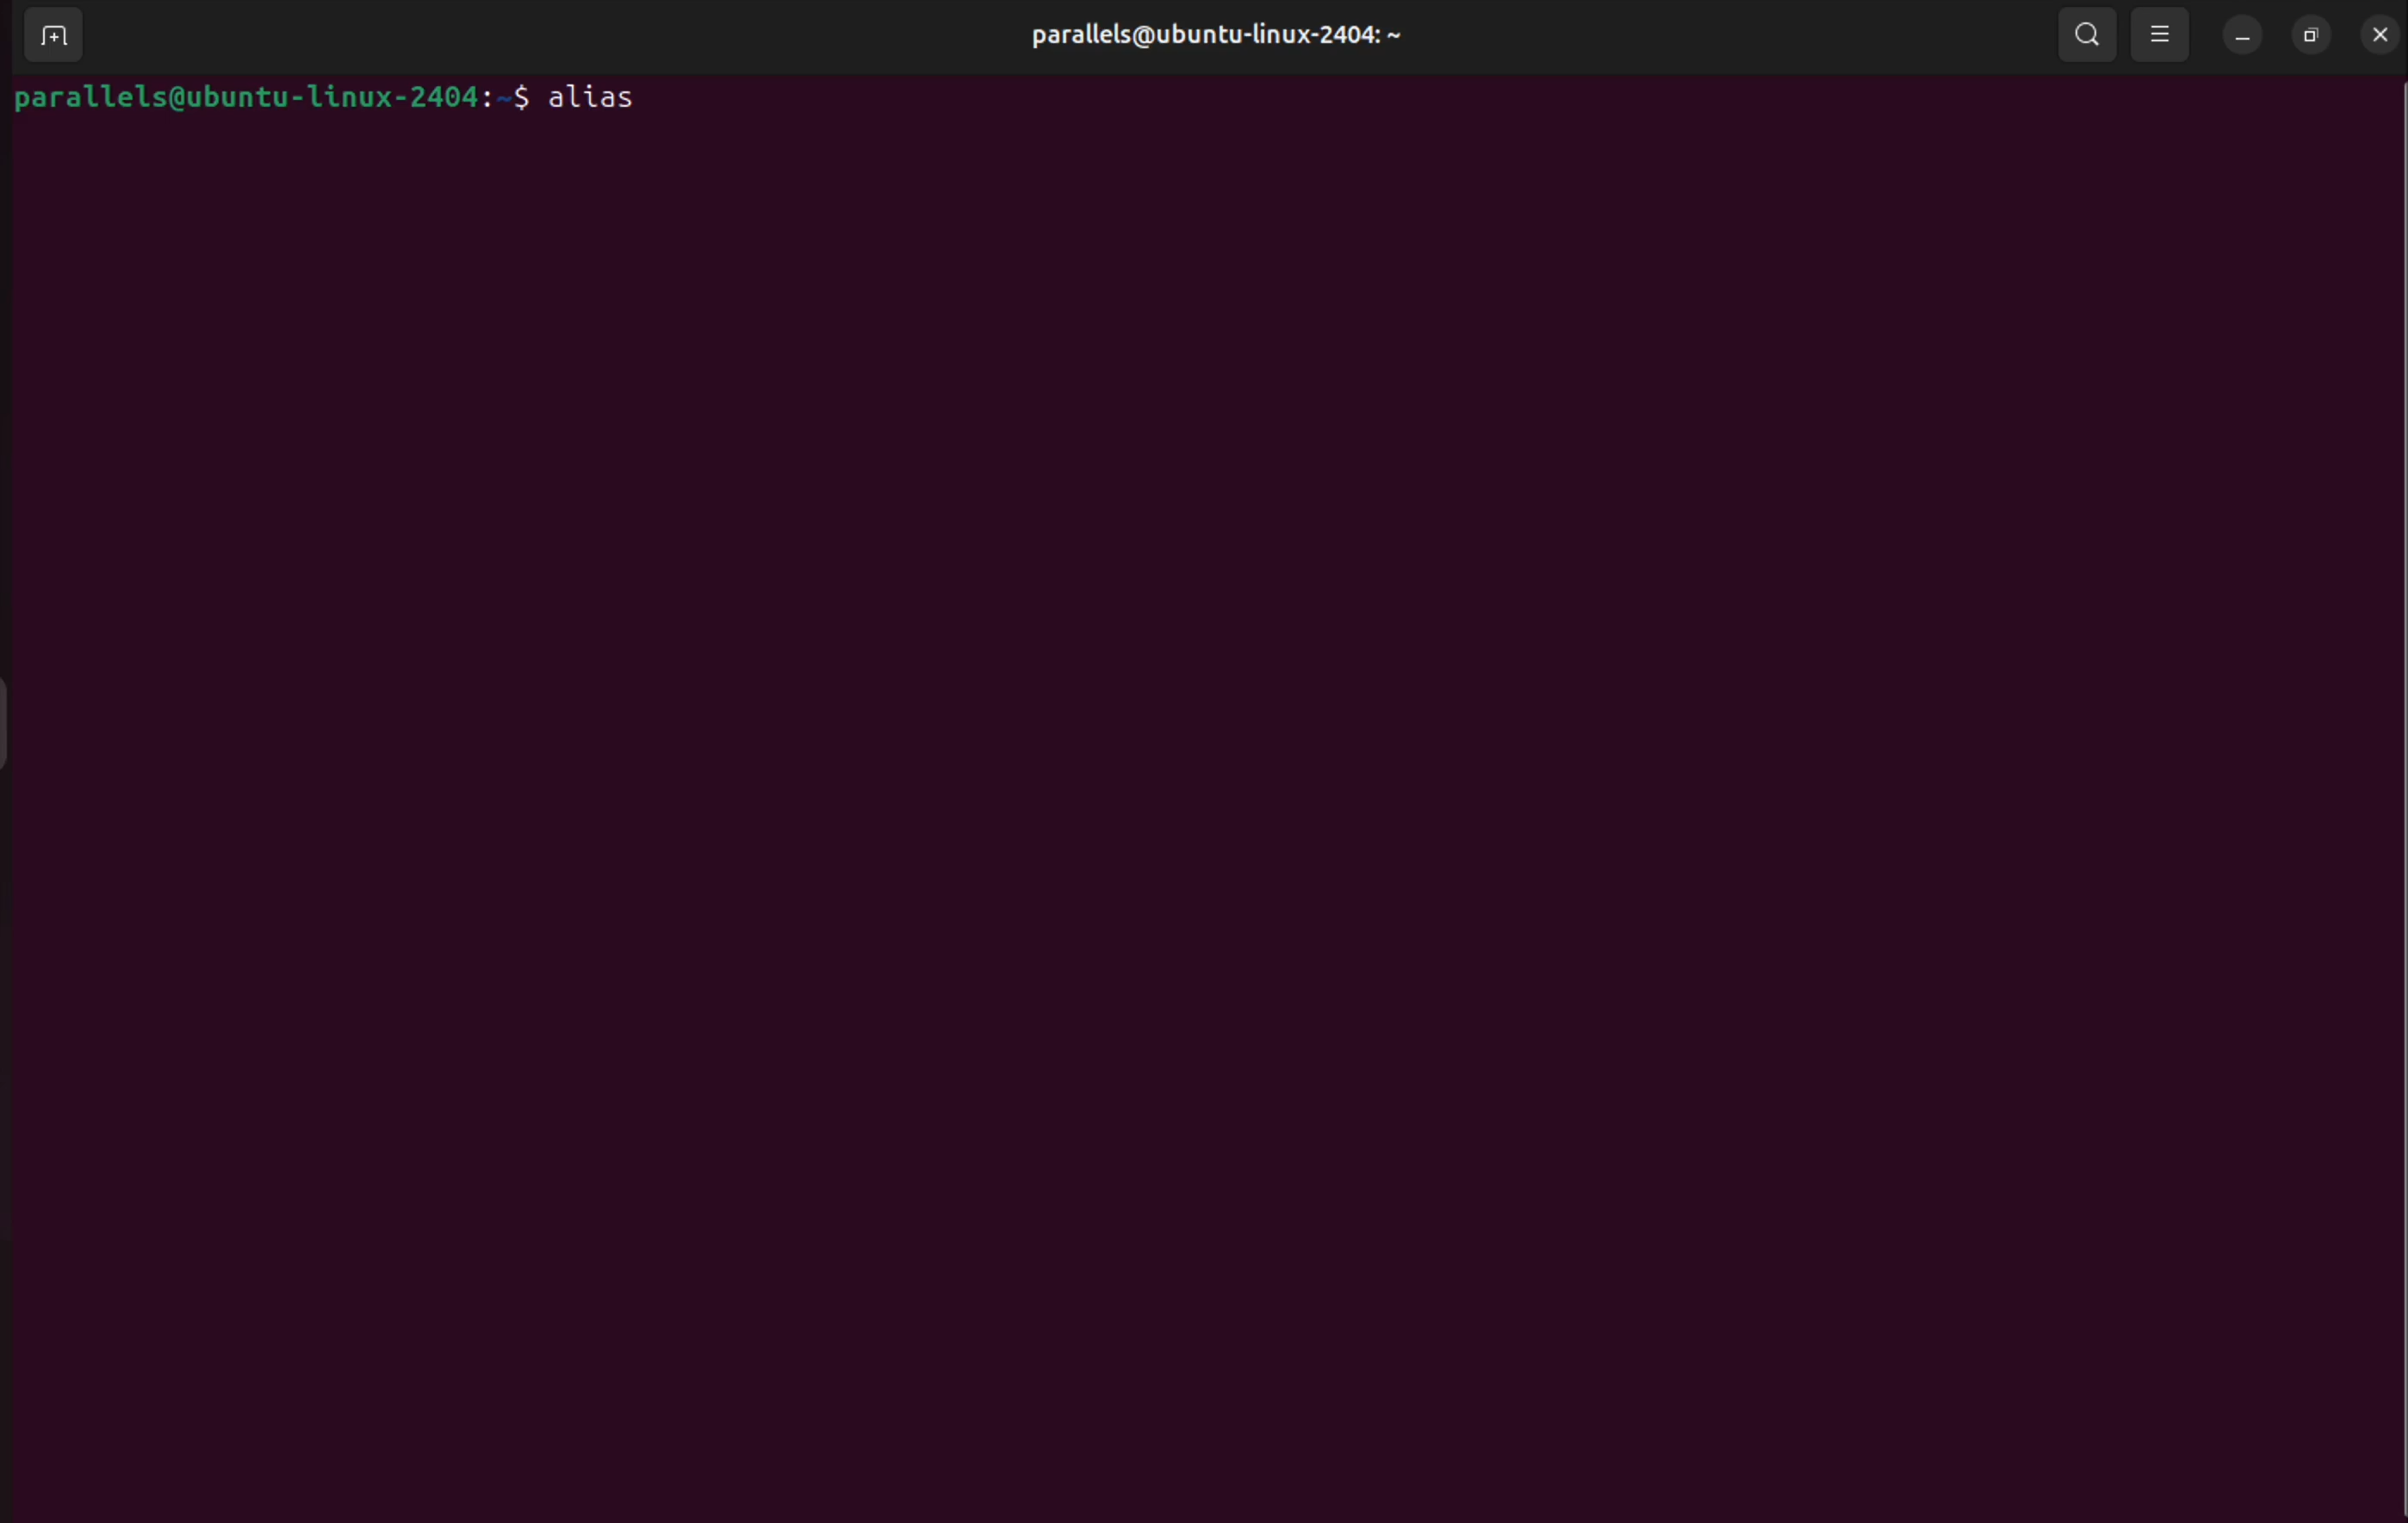 The height and width of the screenshot is (1523, 2408). I want to click on alias, so click(596, 99).